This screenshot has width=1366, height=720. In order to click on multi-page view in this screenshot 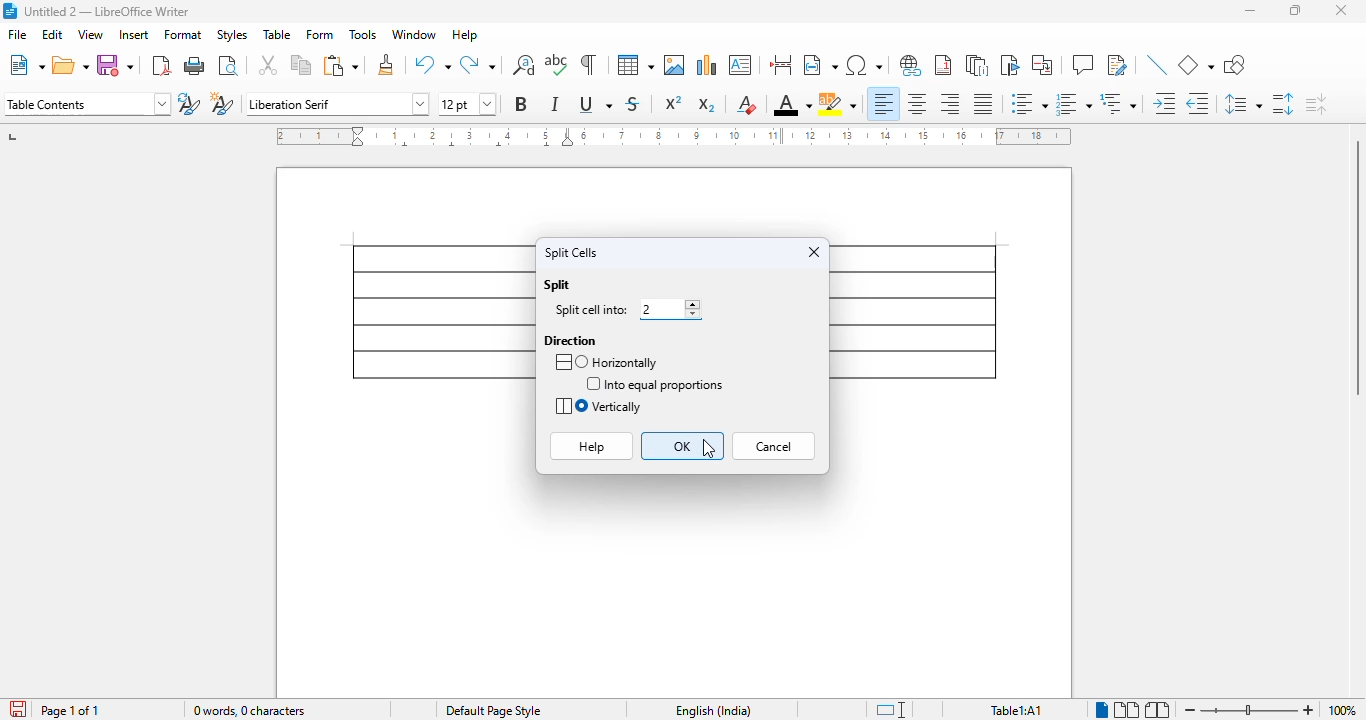, I will do `click(1127, 710)`.